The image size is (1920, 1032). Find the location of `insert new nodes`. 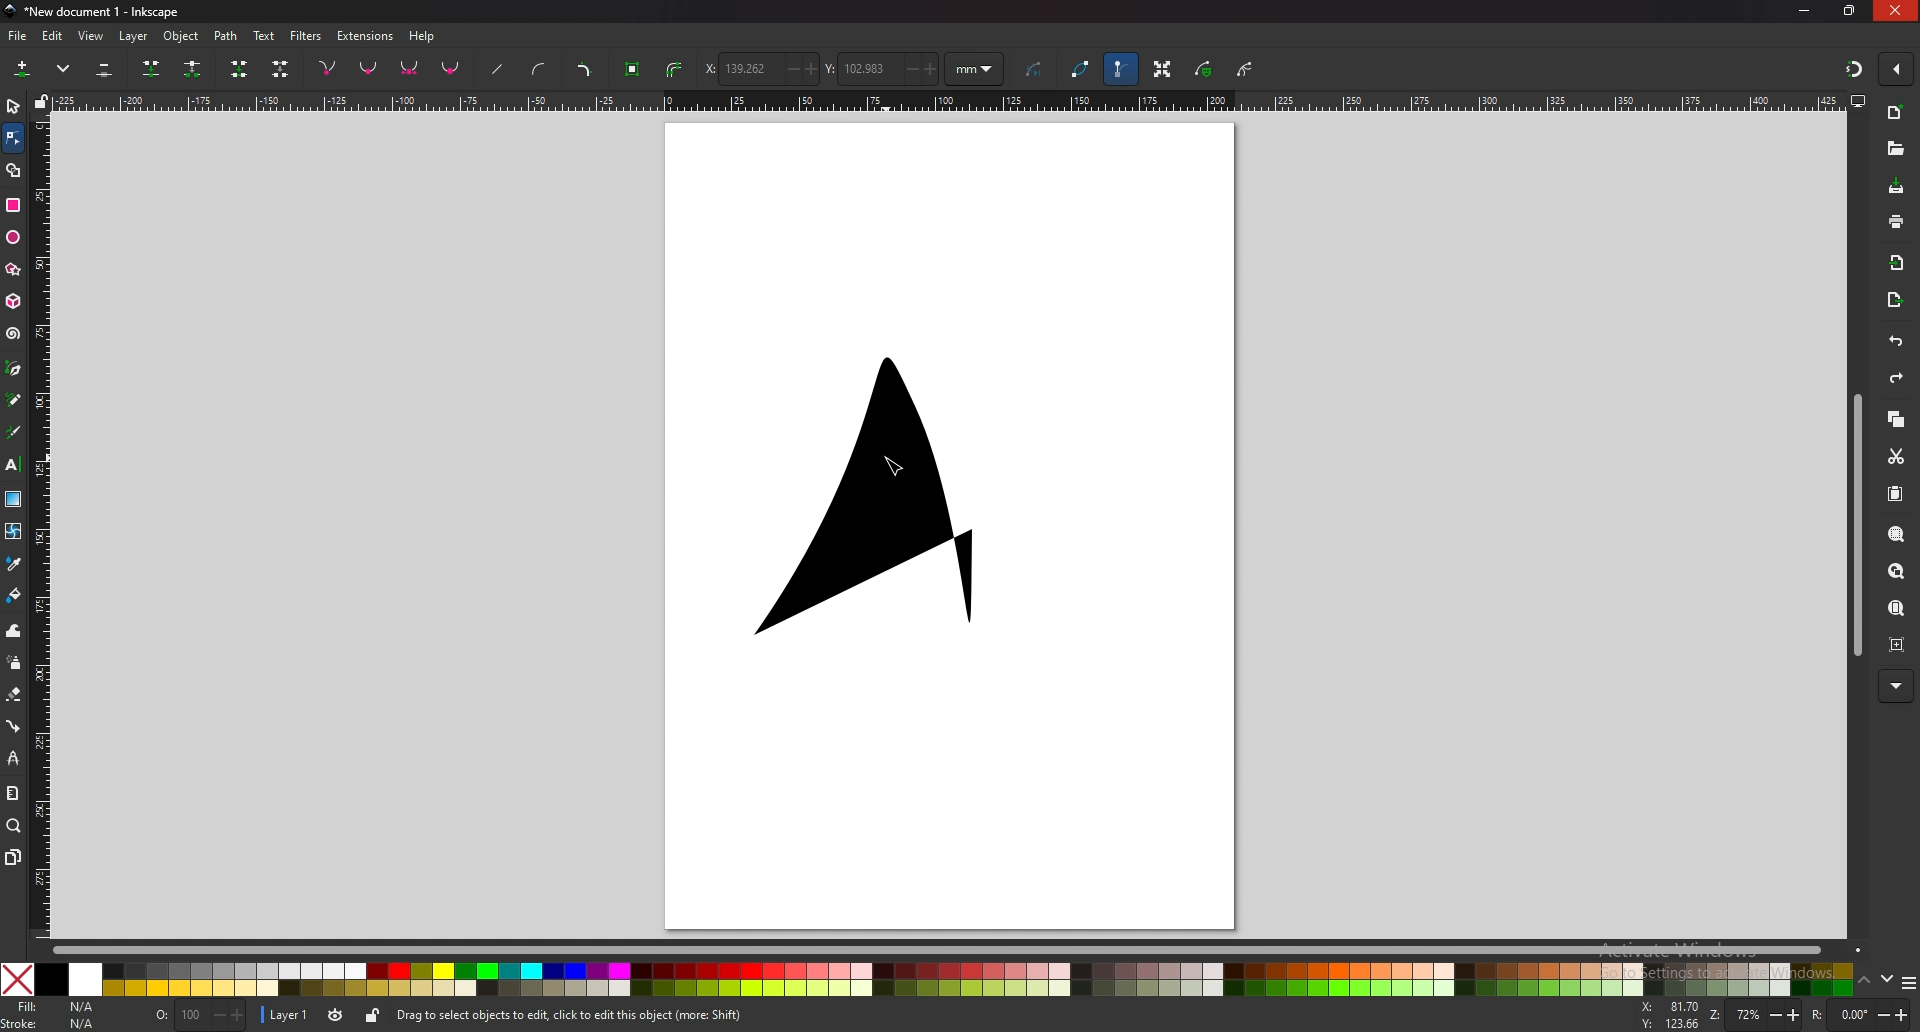

insert new nodes is located at coordinates (23, 69).